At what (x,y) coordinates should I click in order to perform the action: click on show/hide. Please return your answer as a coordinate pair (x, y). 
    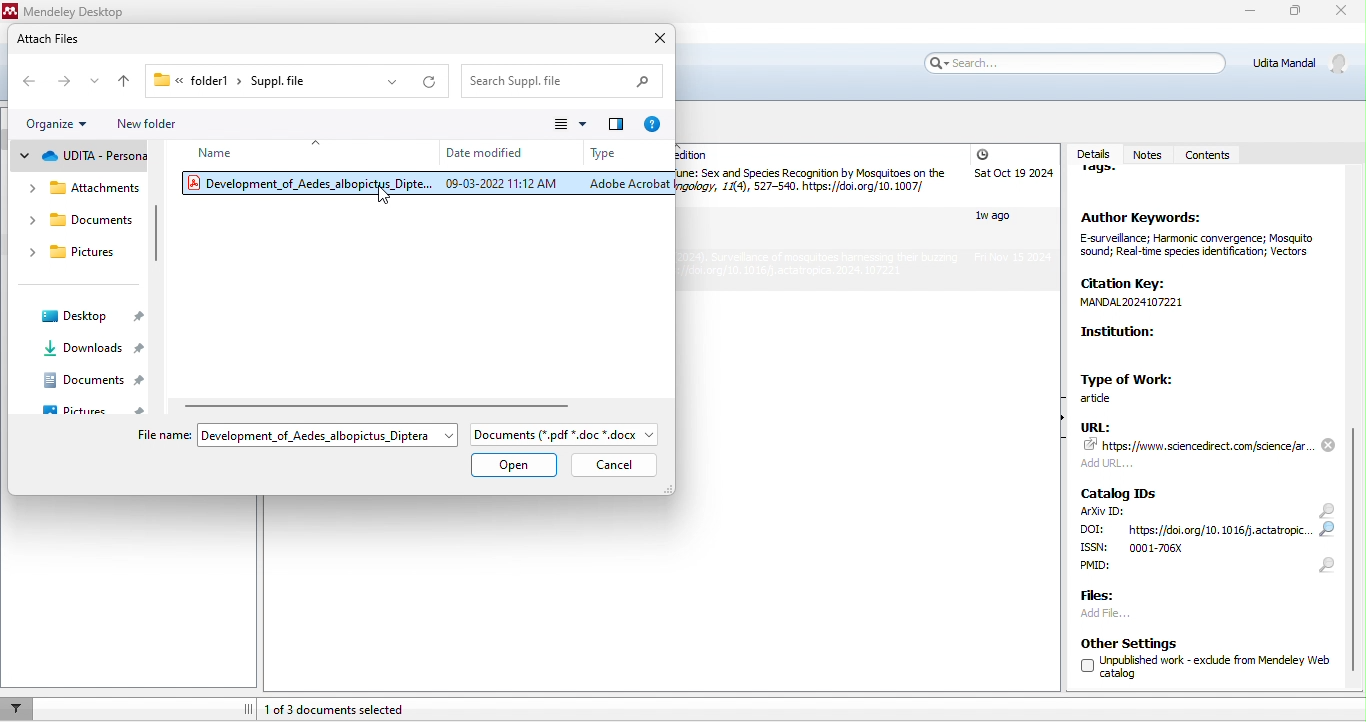
    Looking at the image, I should click on (1054, 430).